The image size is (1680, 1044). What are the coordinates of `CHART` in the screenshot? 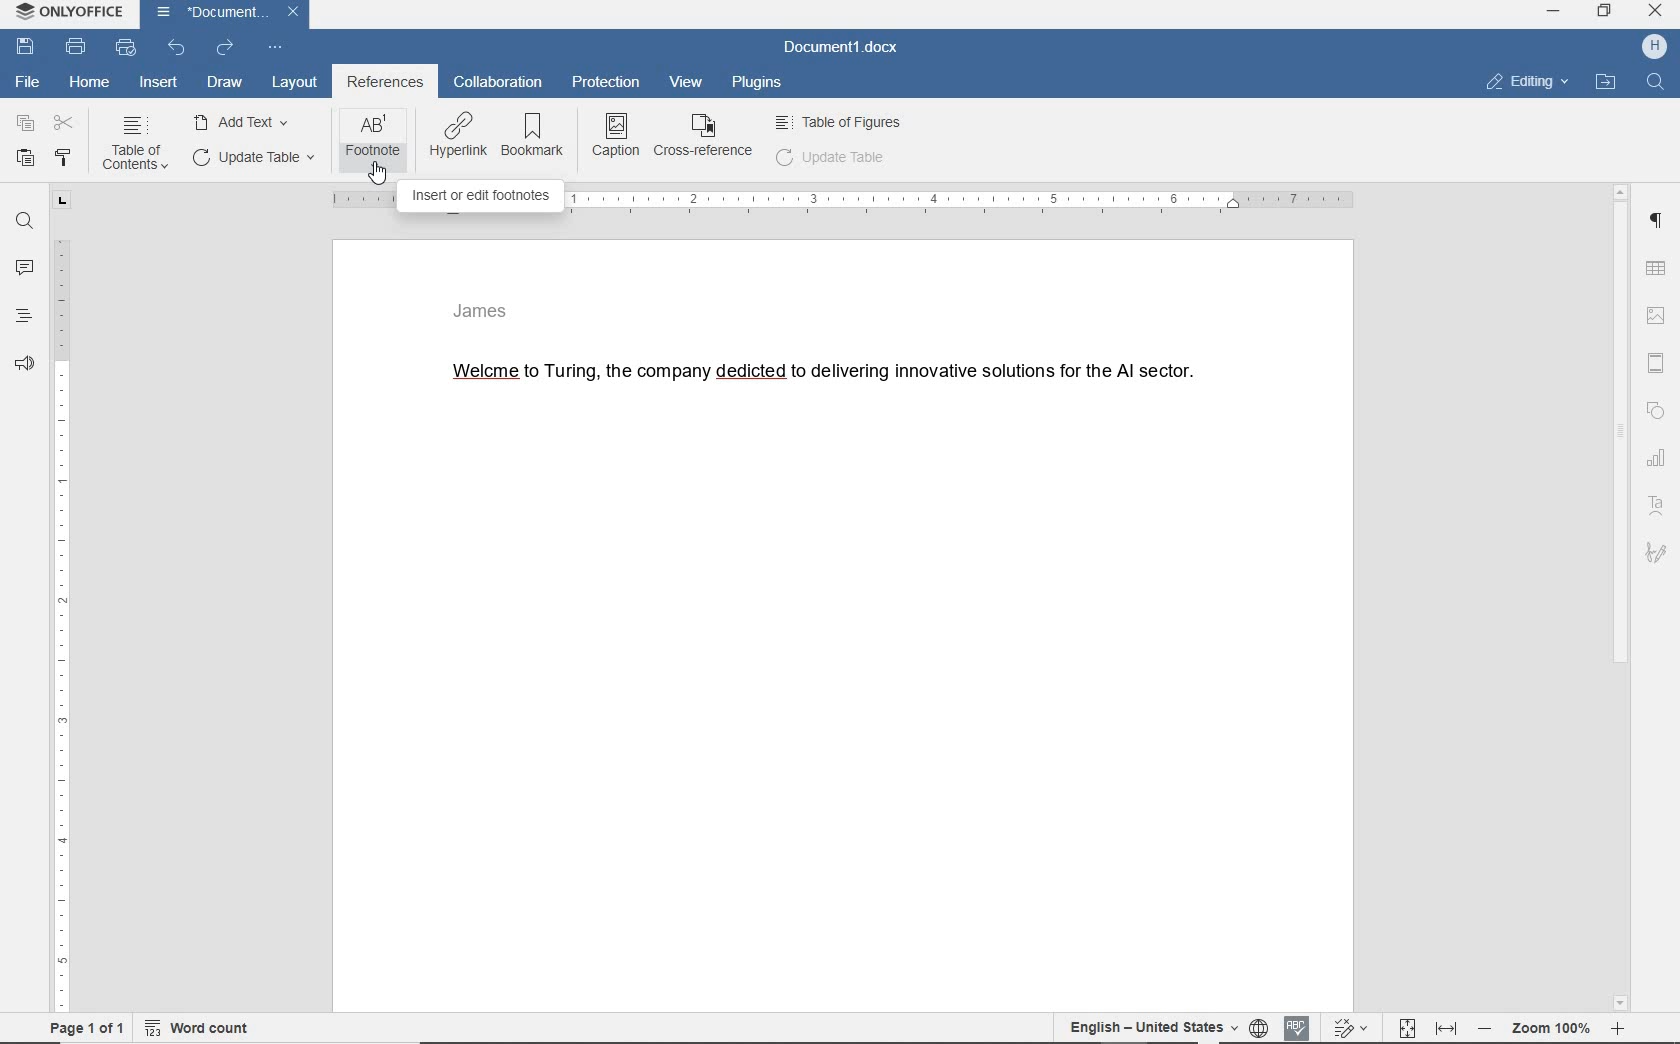 It's located at (1660, 457).